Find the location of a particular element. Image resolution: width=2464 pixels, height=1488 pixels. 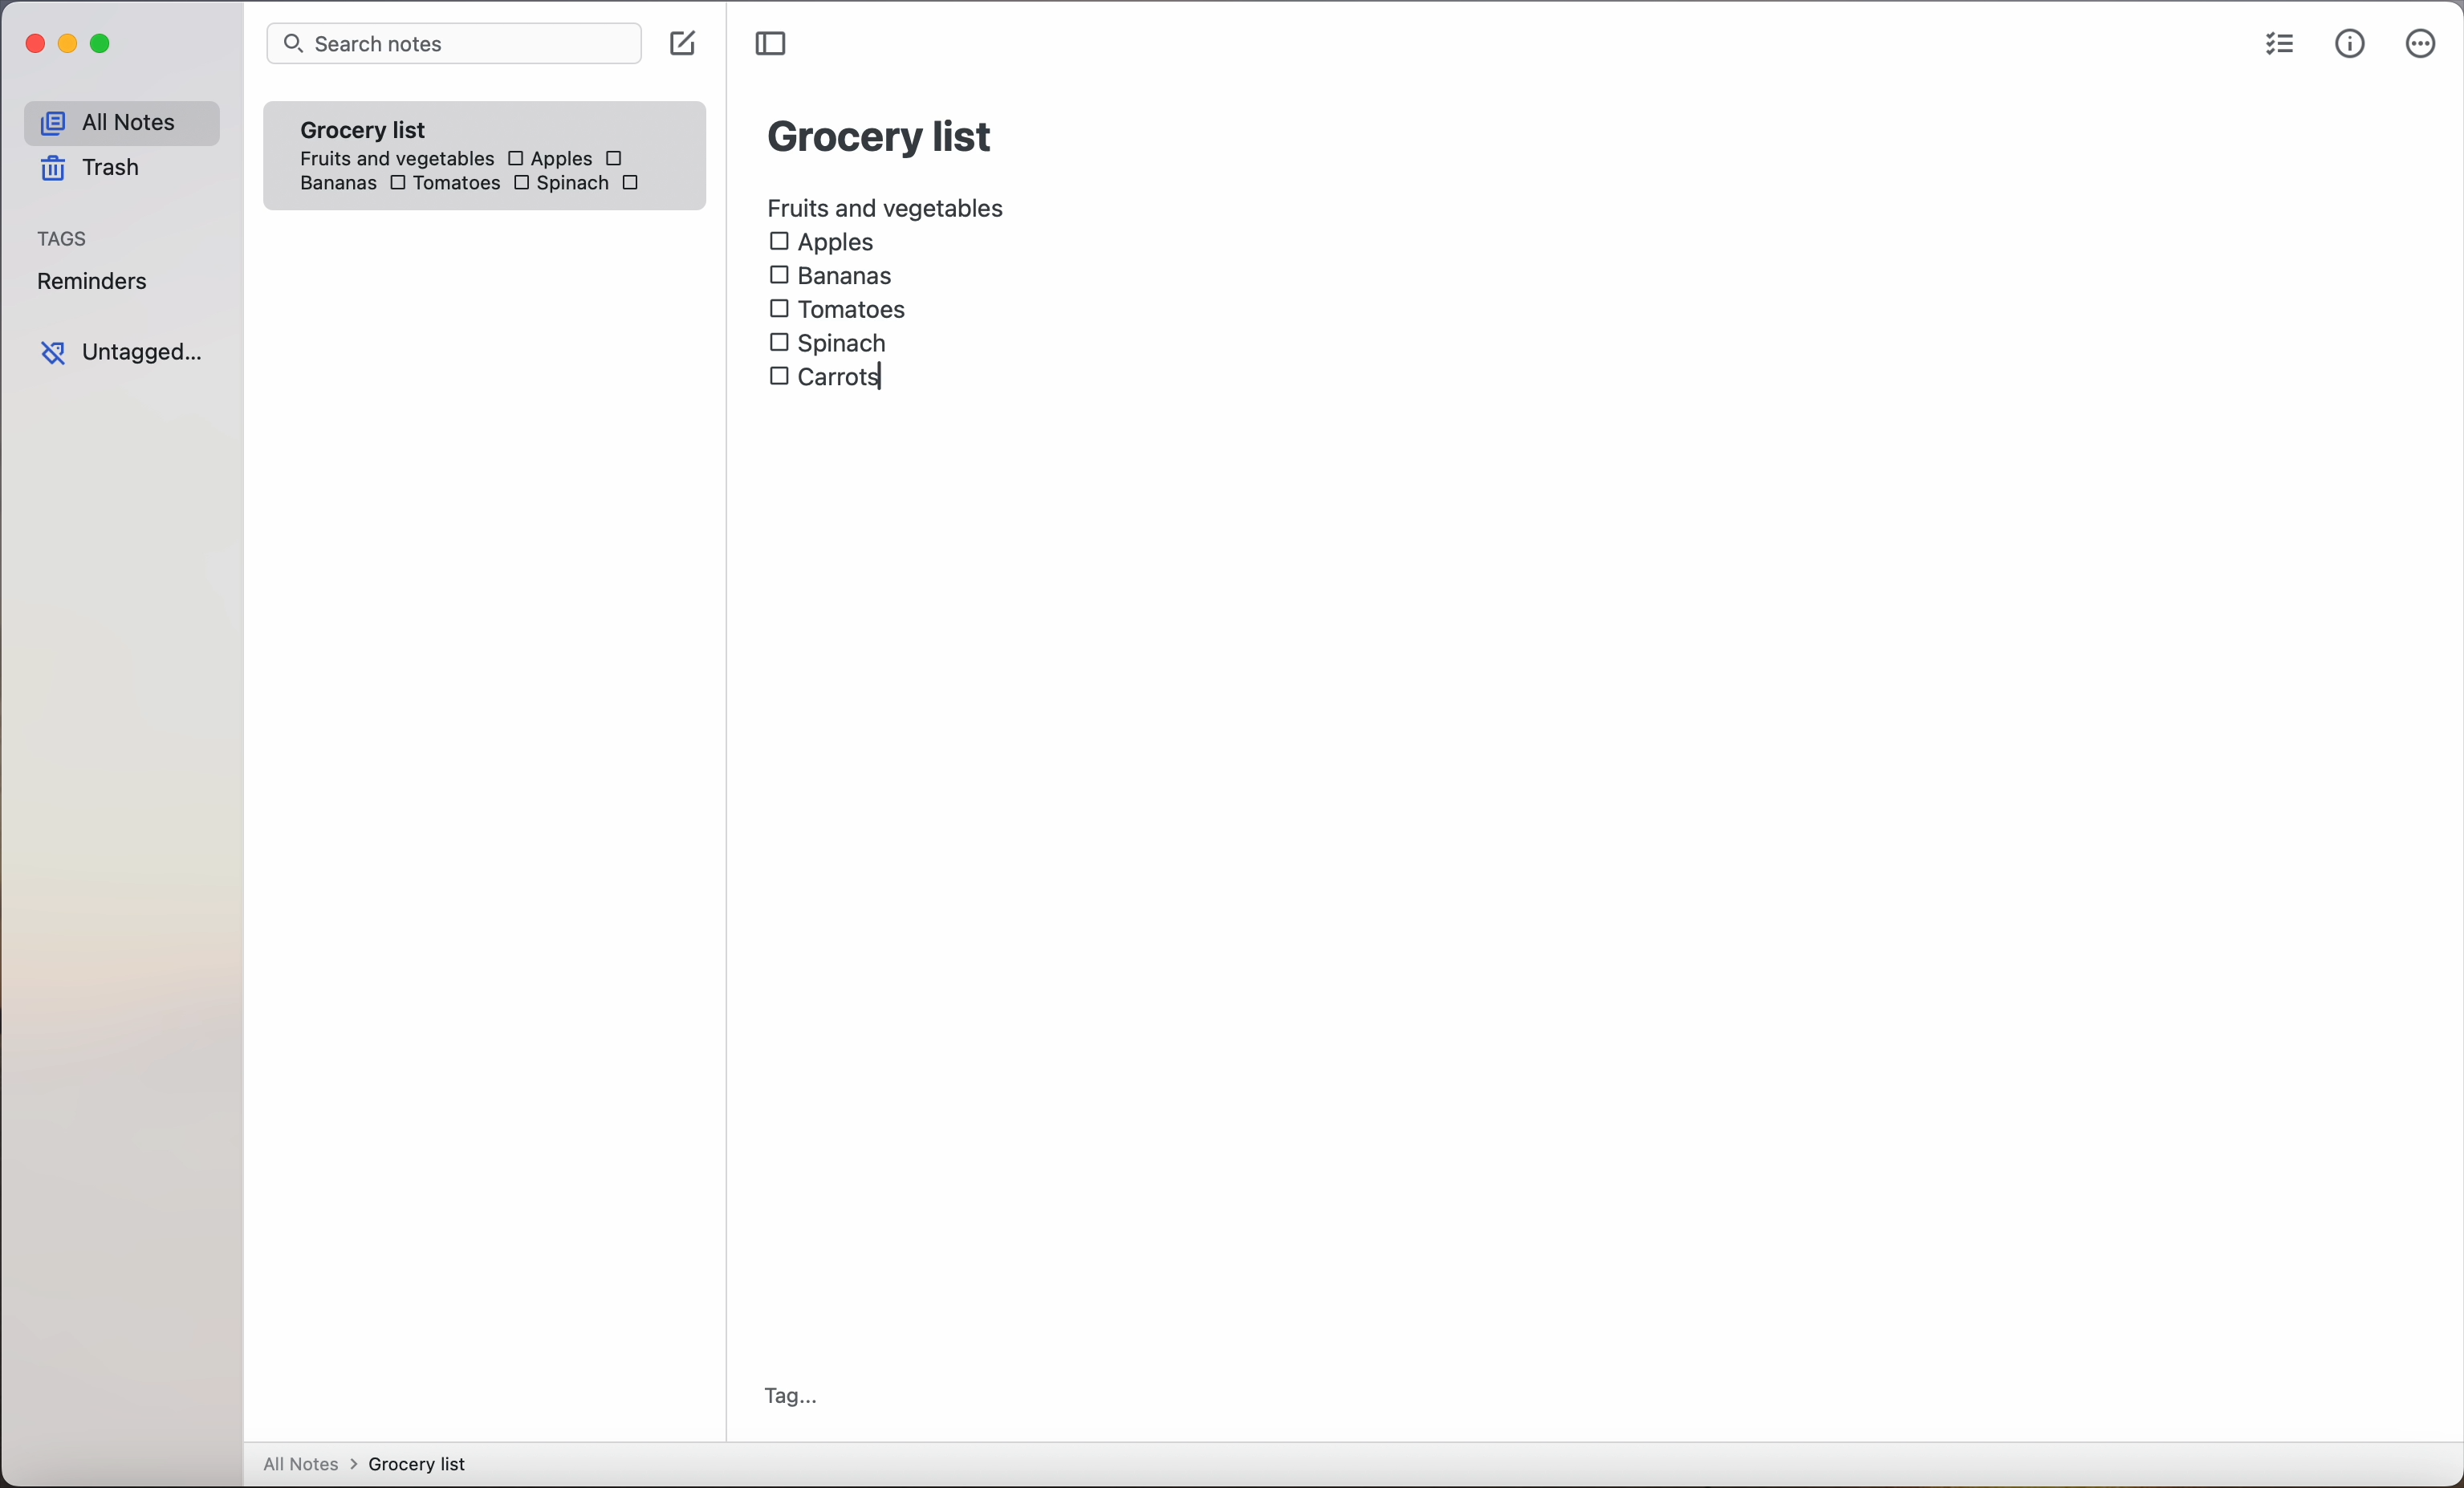

fruits and vegetables is located at coordinates (888, 205).